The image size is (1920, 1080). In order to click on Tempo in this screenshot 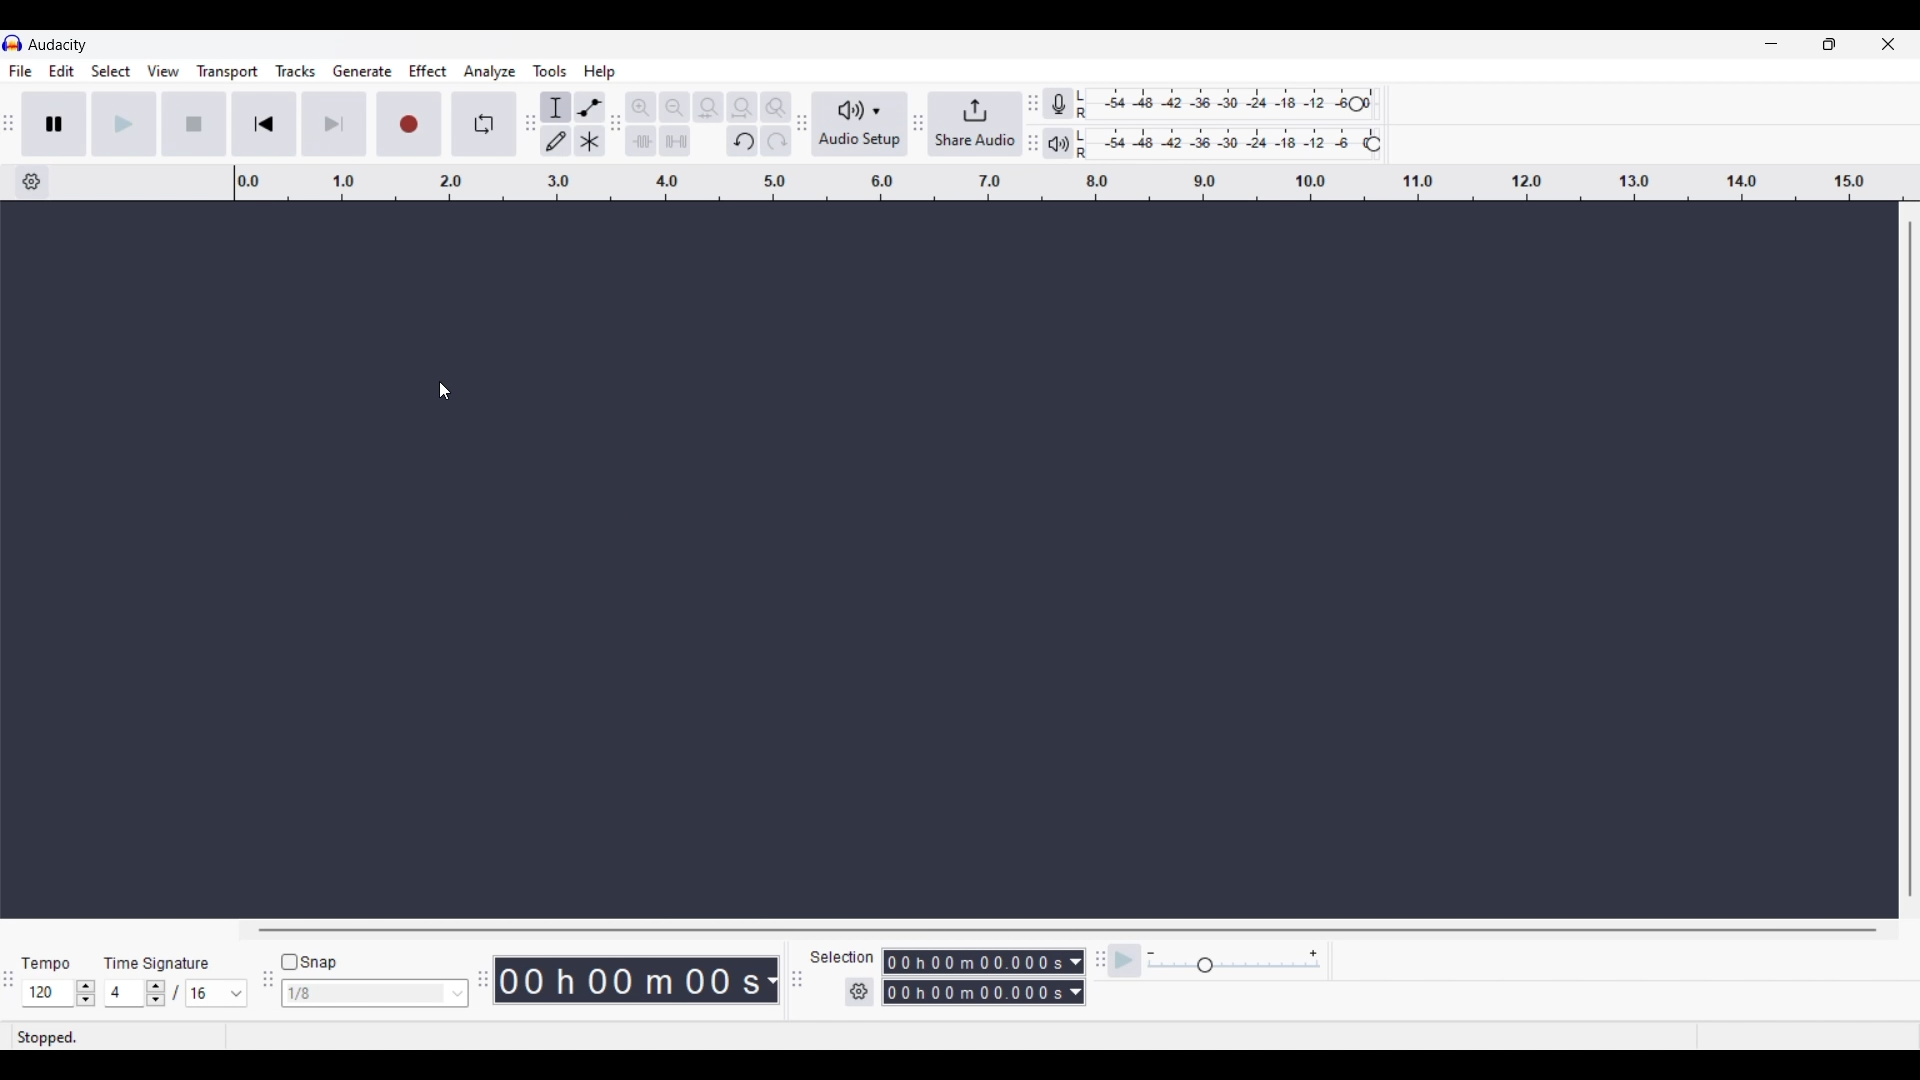, I will do `click(45, 962)`.